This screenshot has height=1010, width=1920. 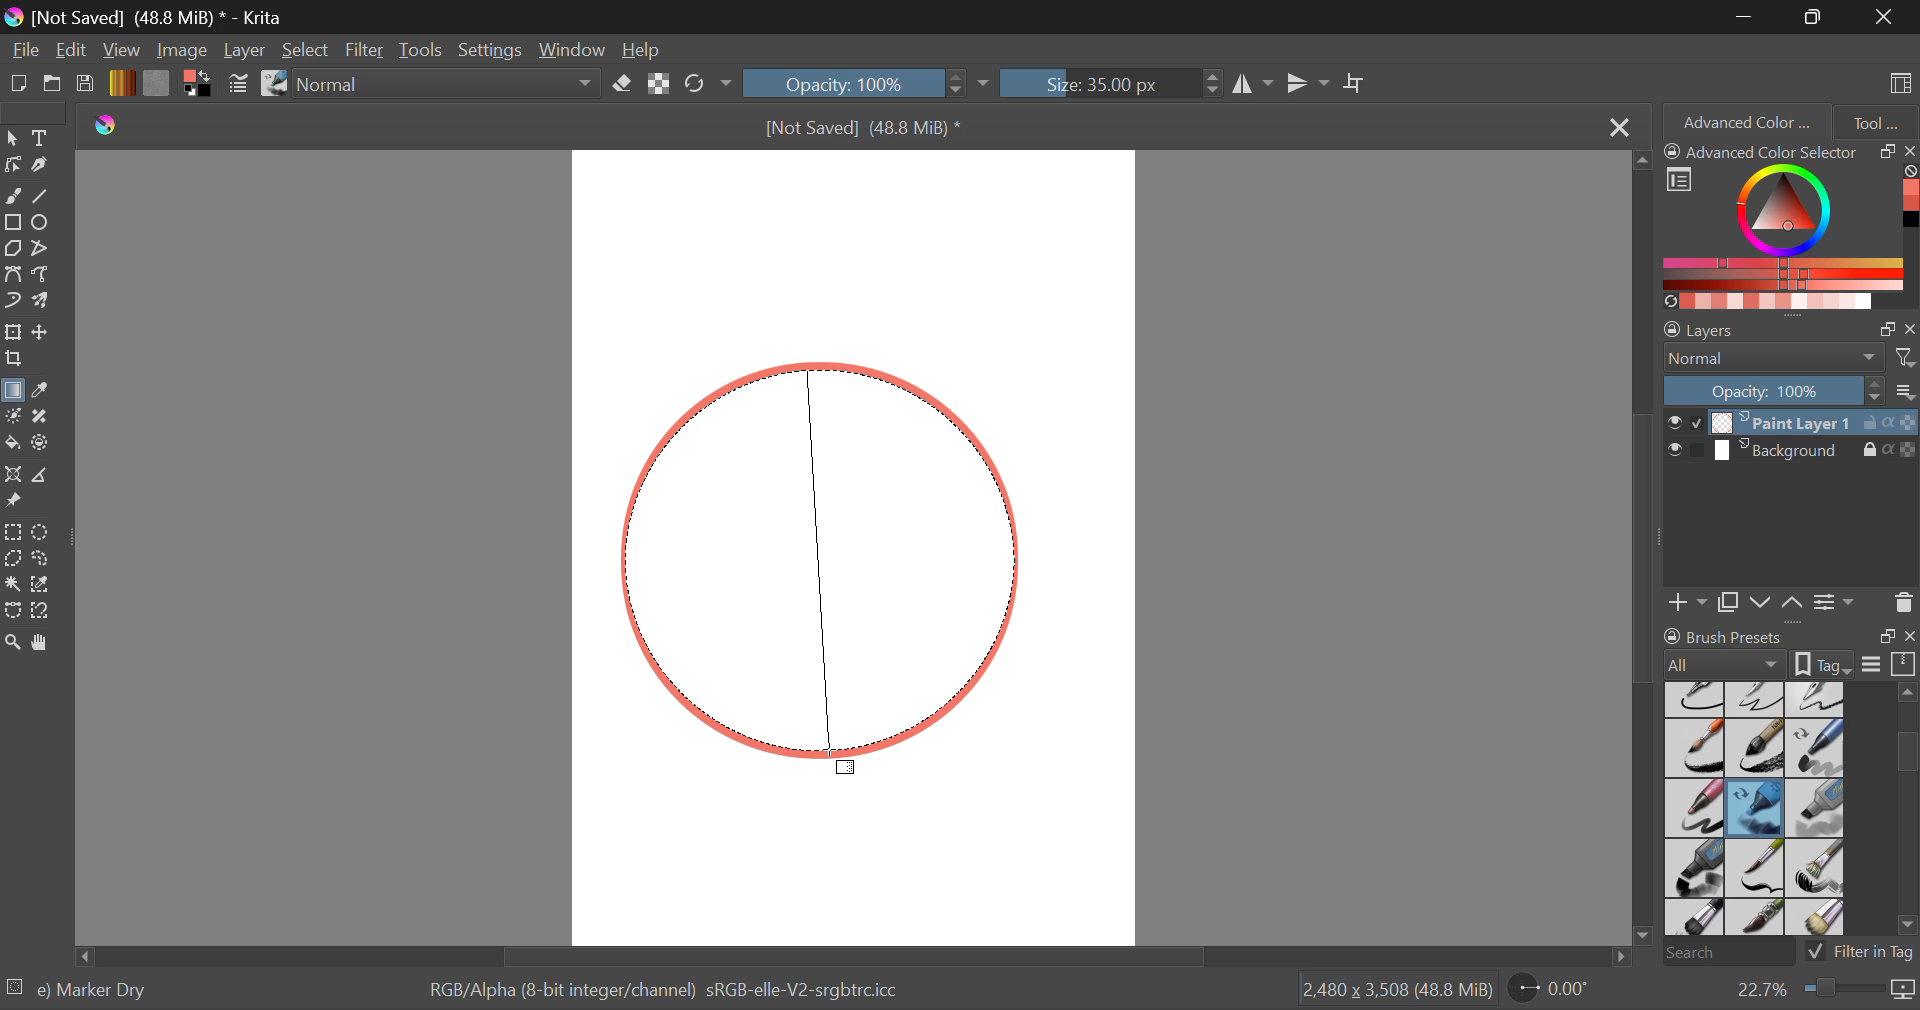 What do you see at coordinates (1748, 16) in the screenshot?
I see `Restore Down` at bounding box center [1748, 16].